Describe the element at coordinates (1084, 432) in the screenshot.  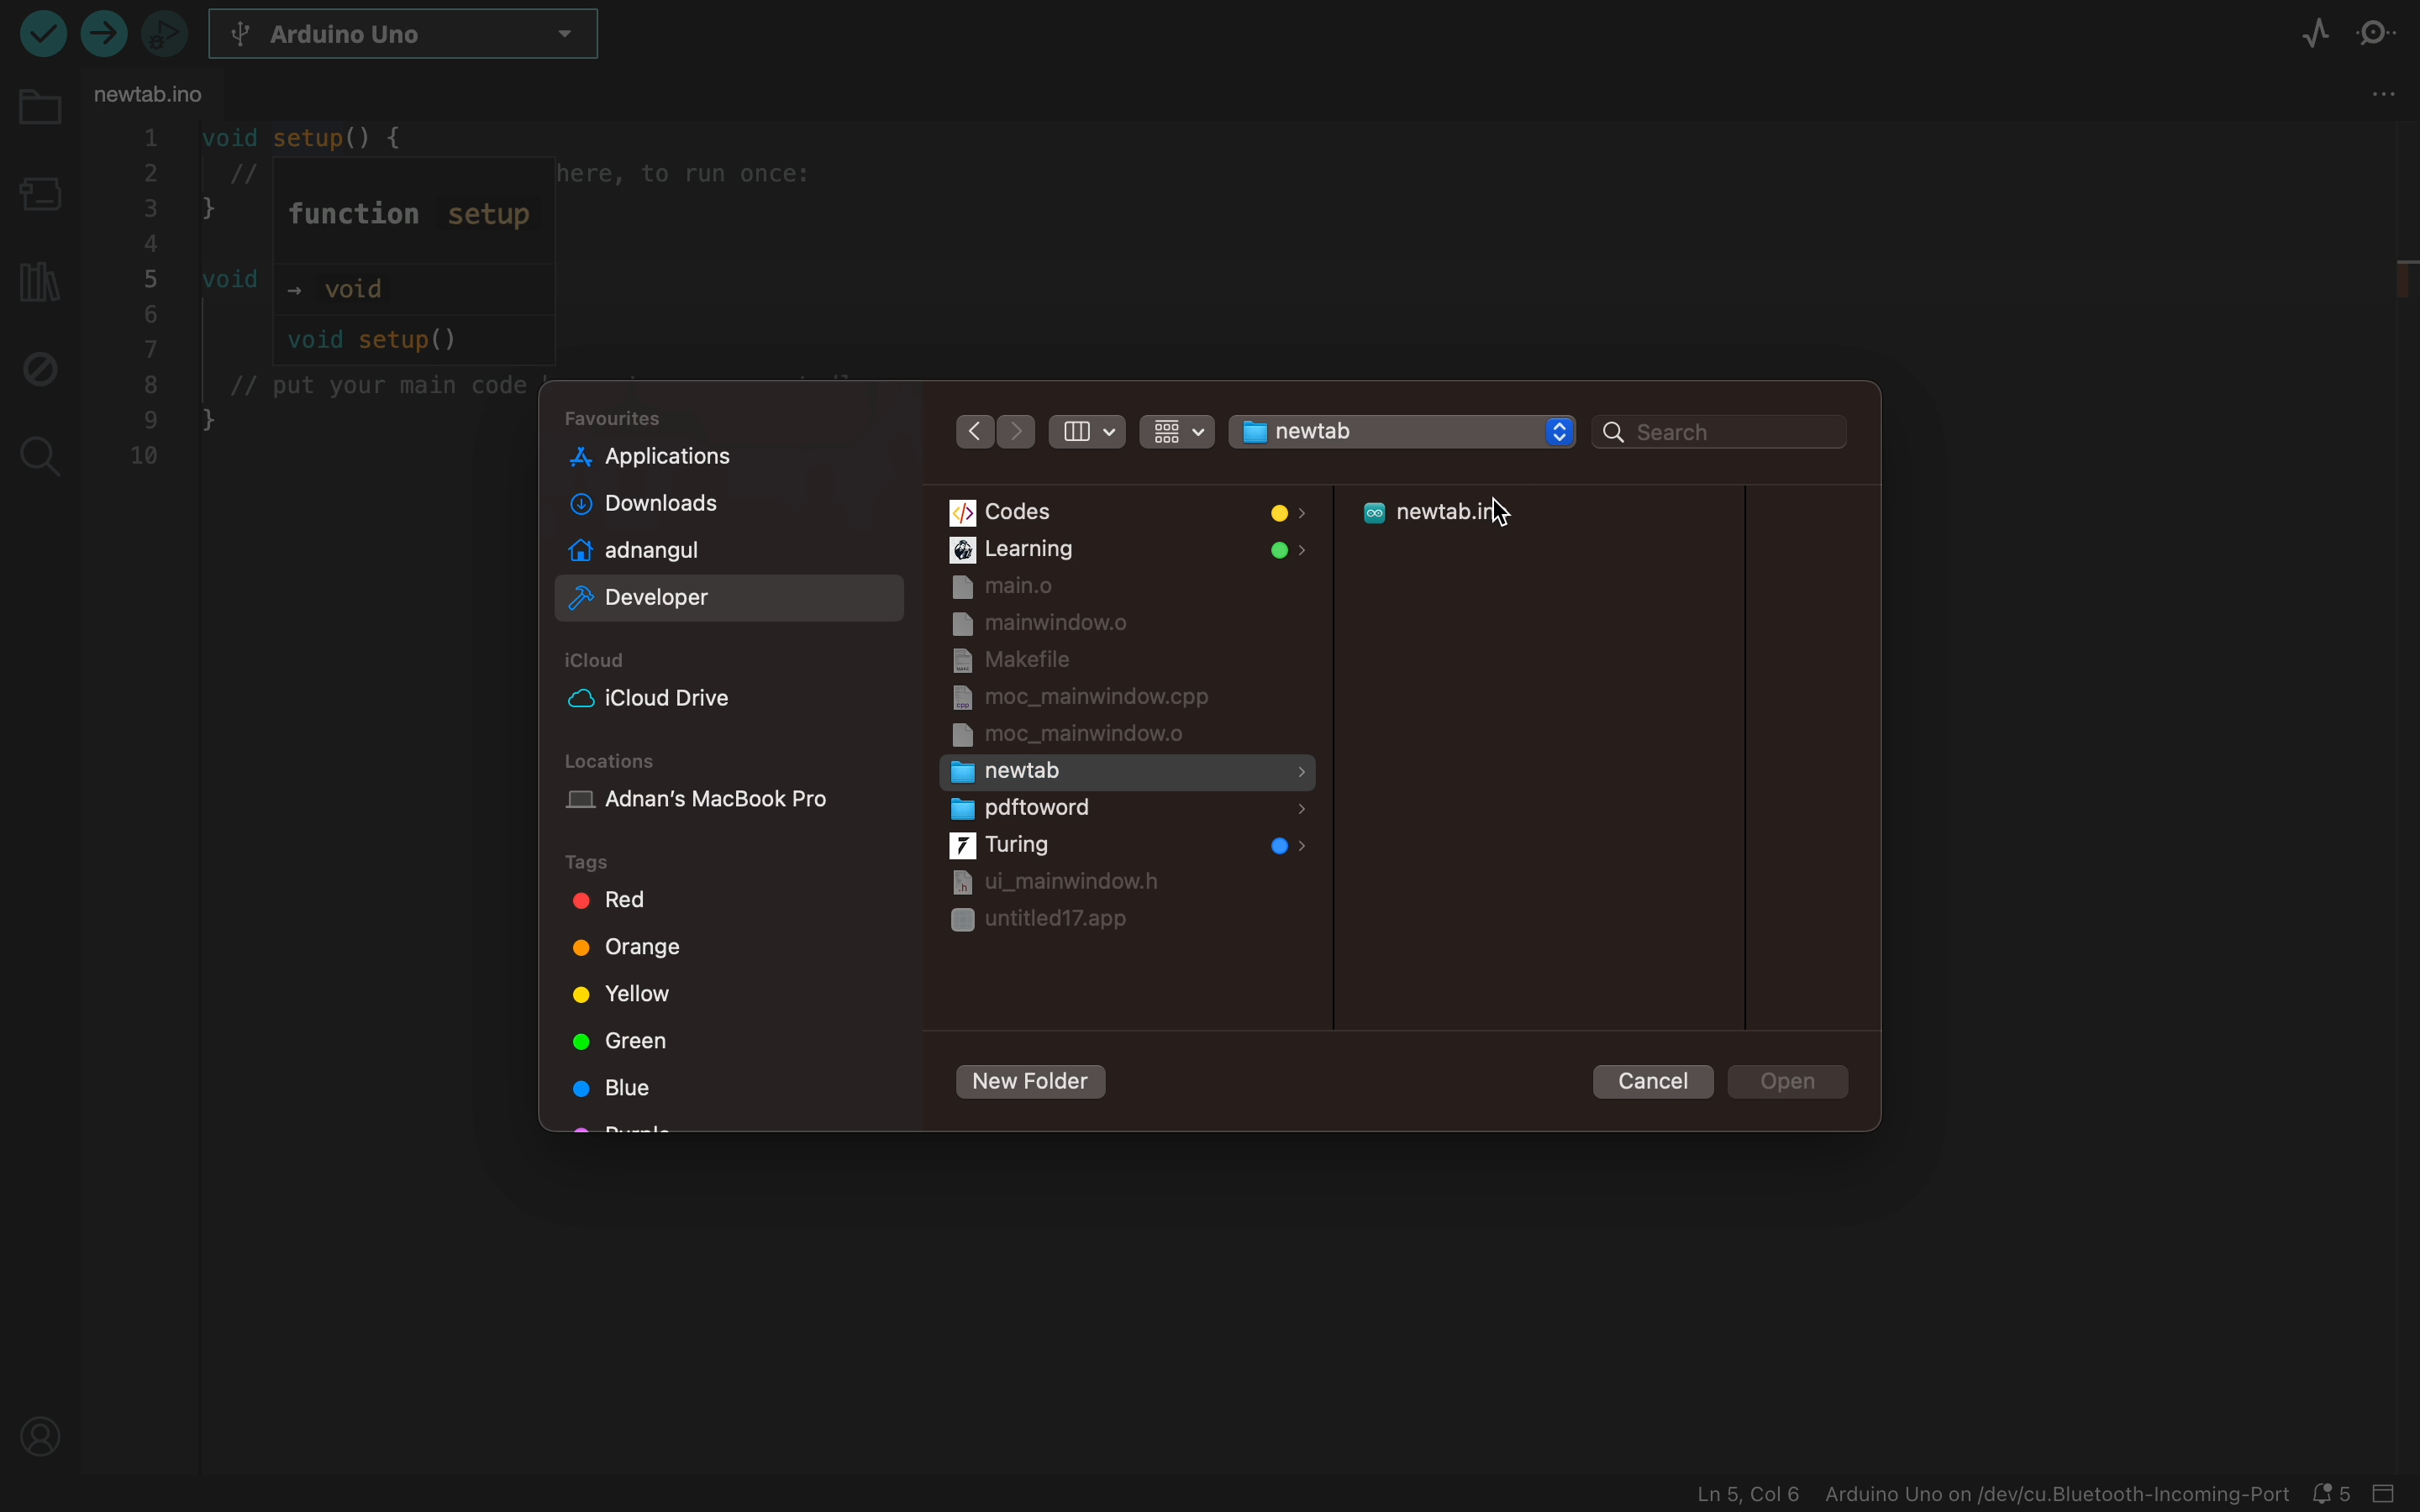
I see `column filter` at that location.